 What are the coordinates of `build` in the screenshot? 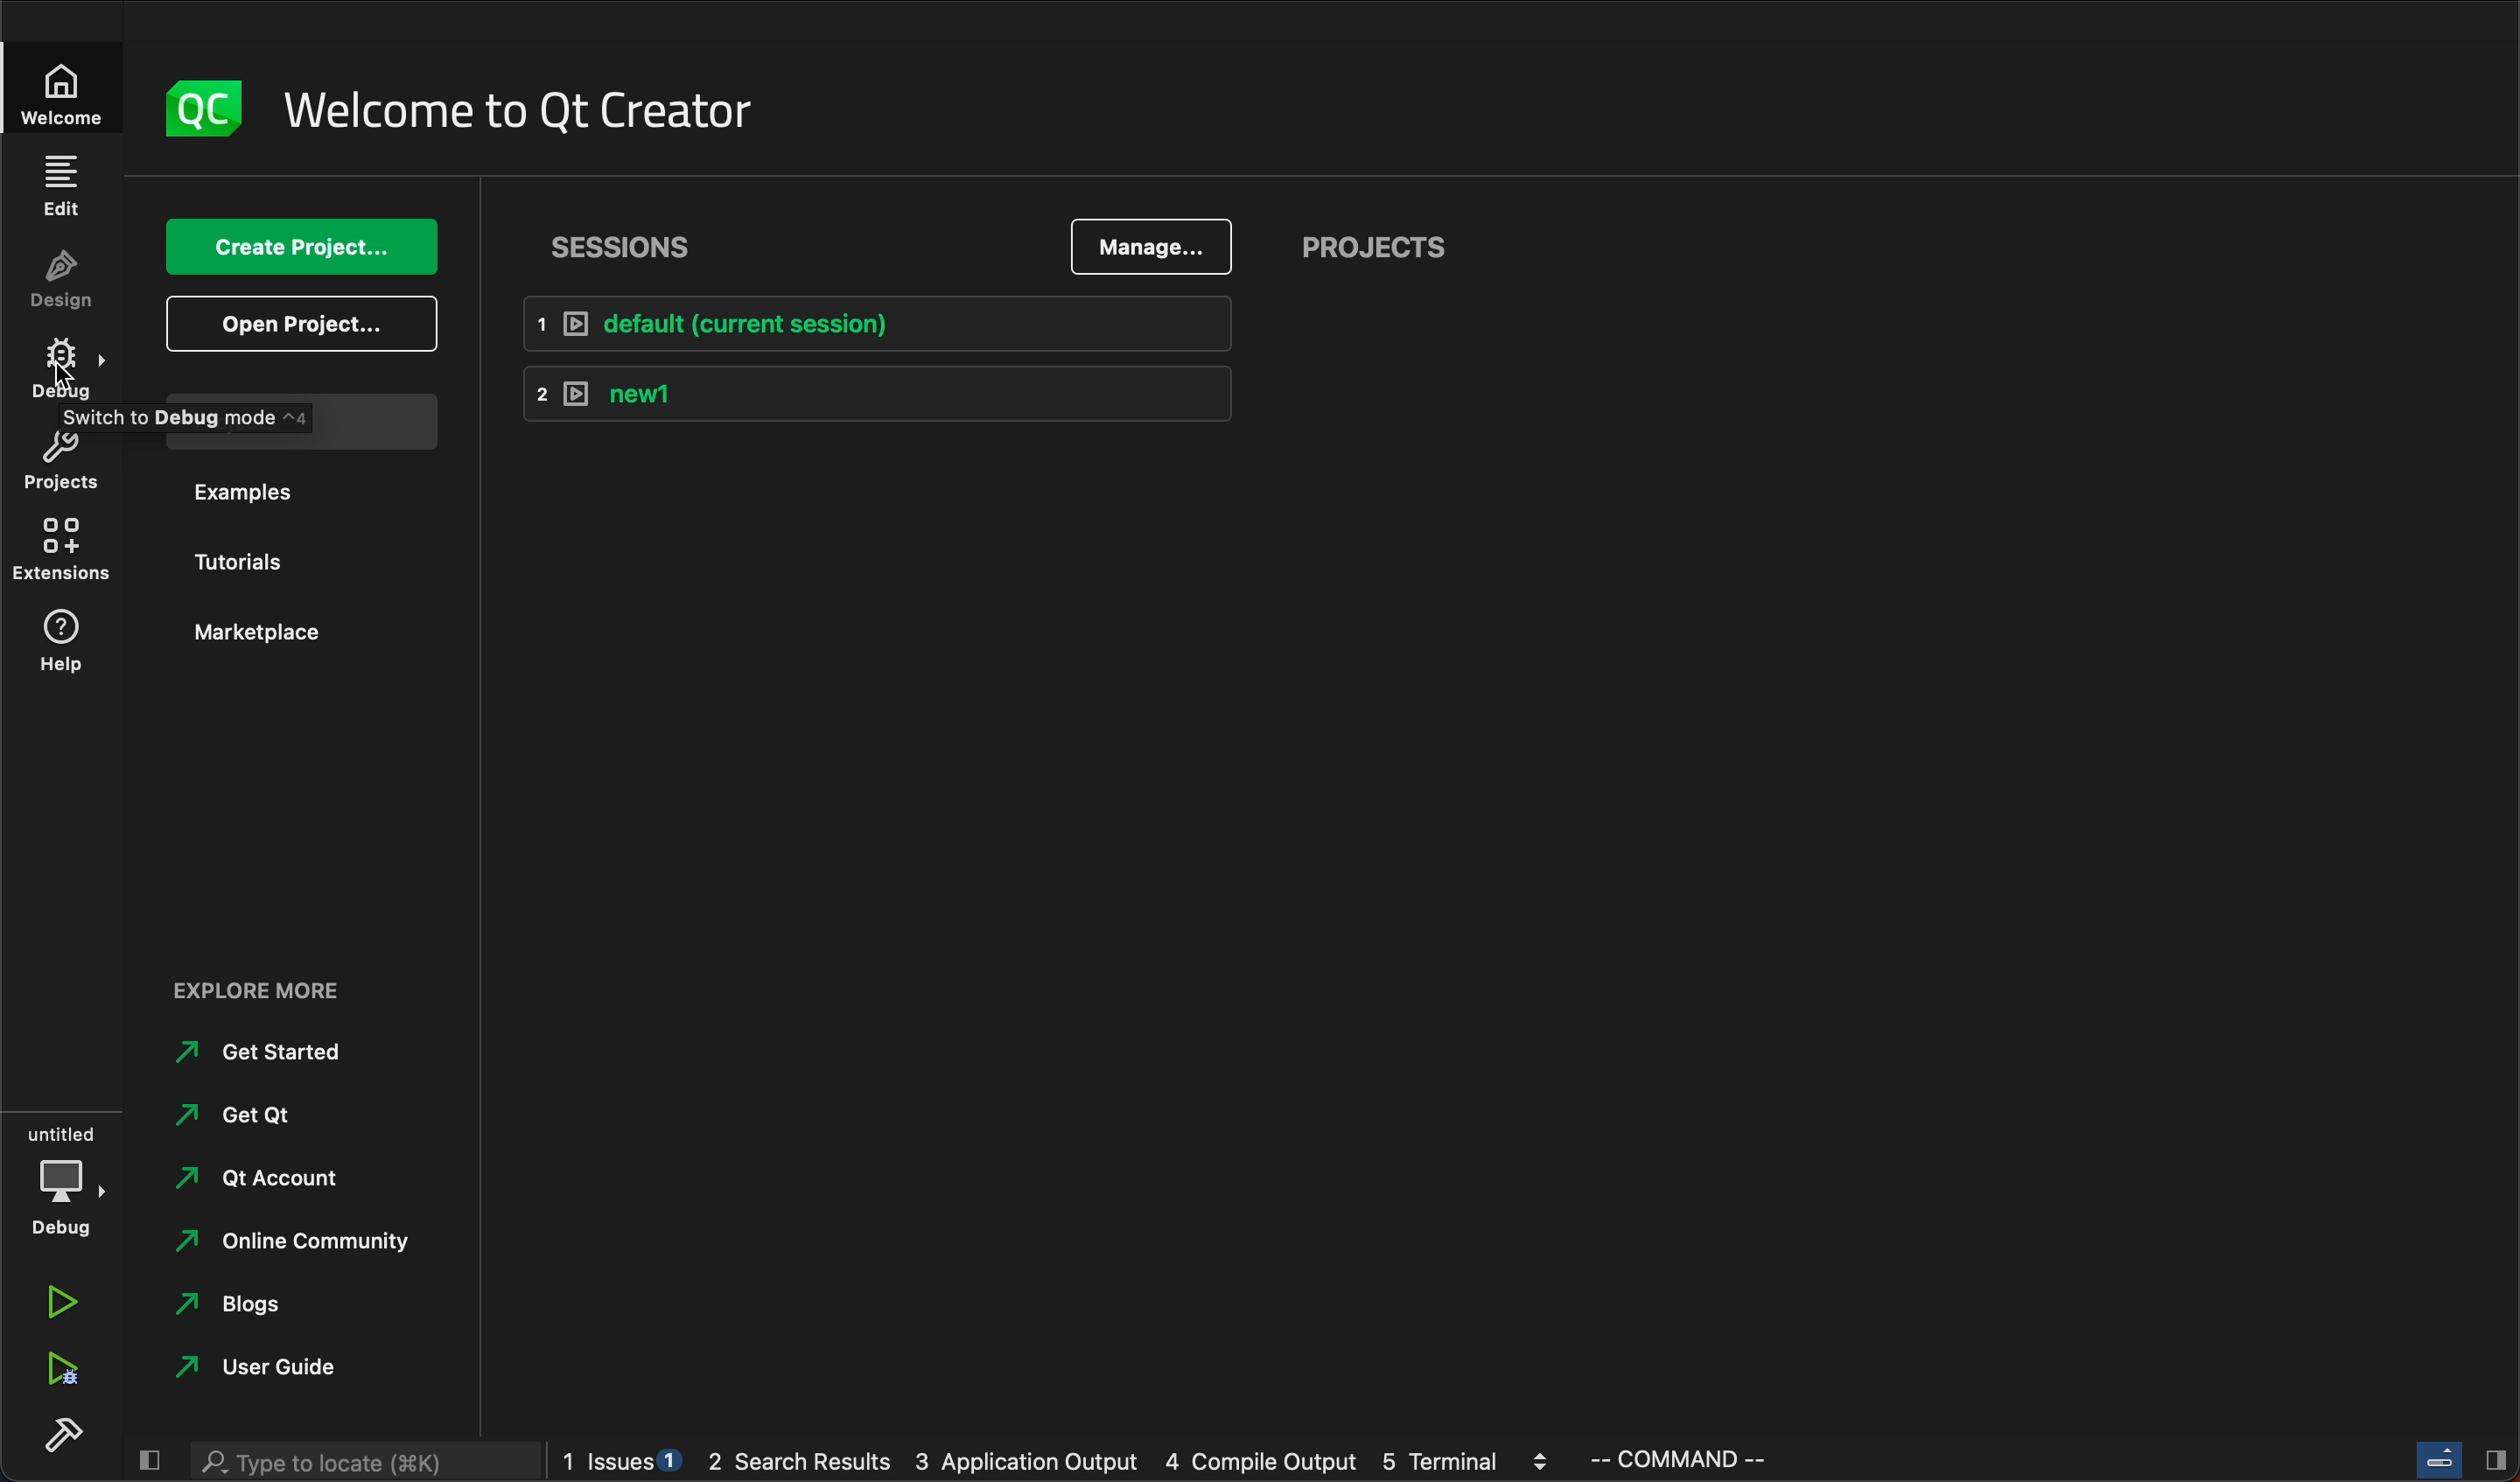 It's located at (53, 1431).